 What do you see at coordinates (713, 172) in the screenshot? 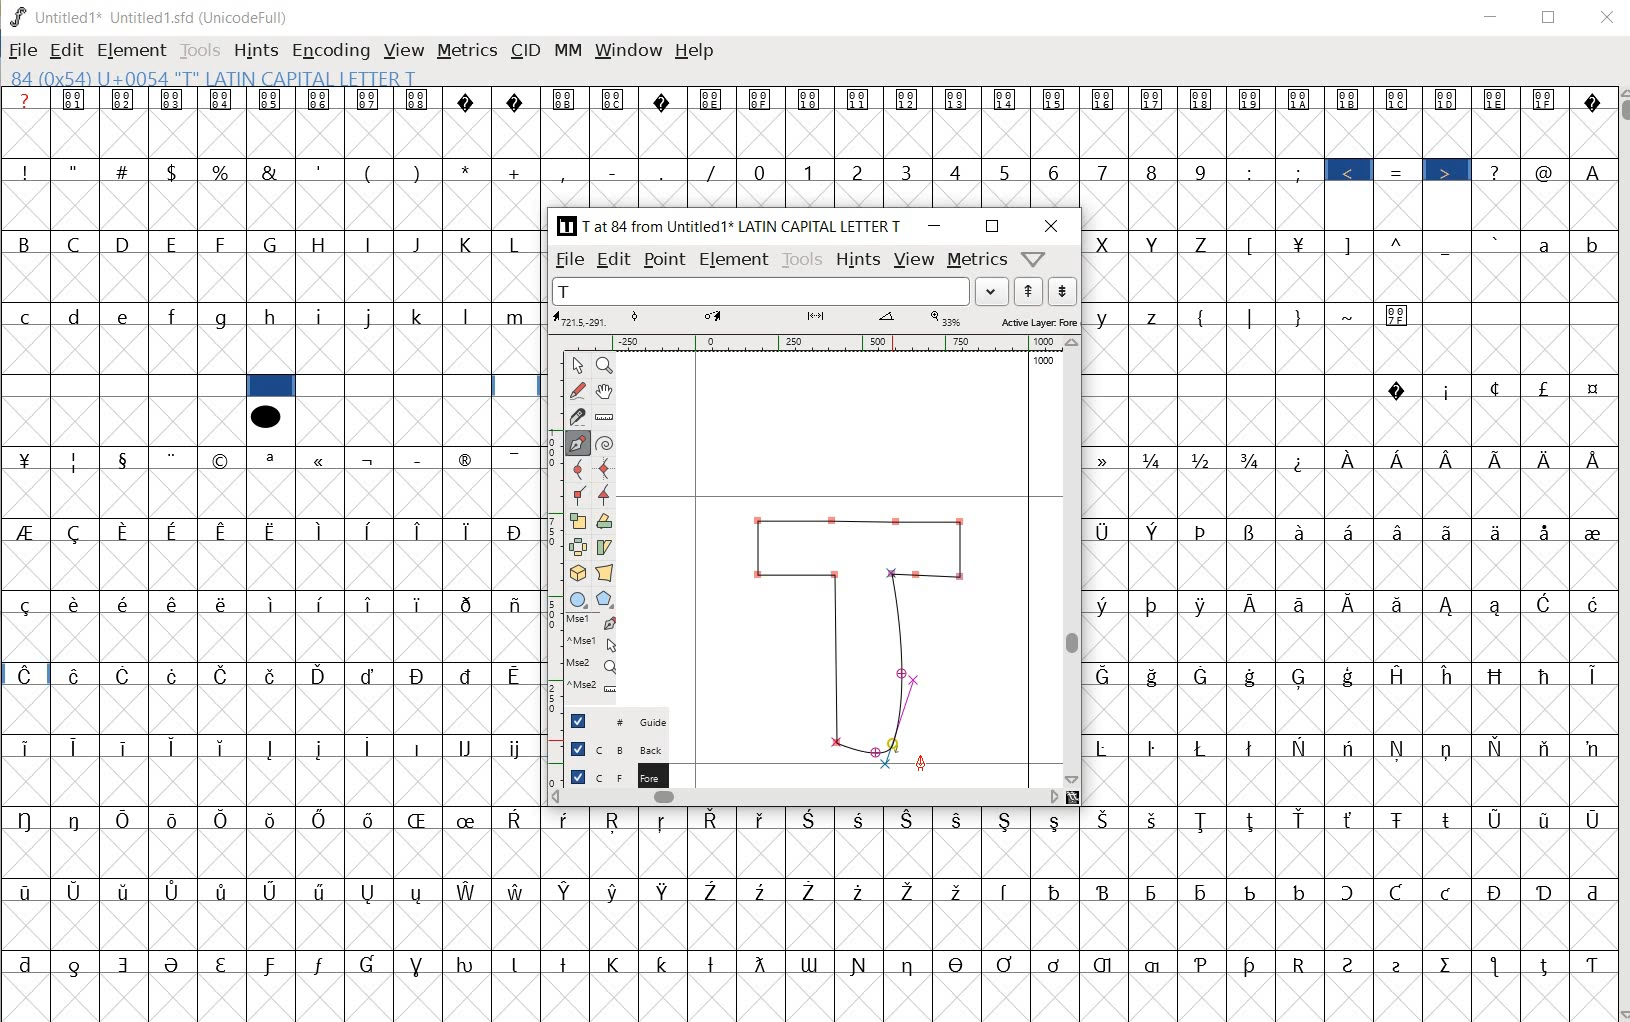
I see `/` at bounding box center [713, 172].